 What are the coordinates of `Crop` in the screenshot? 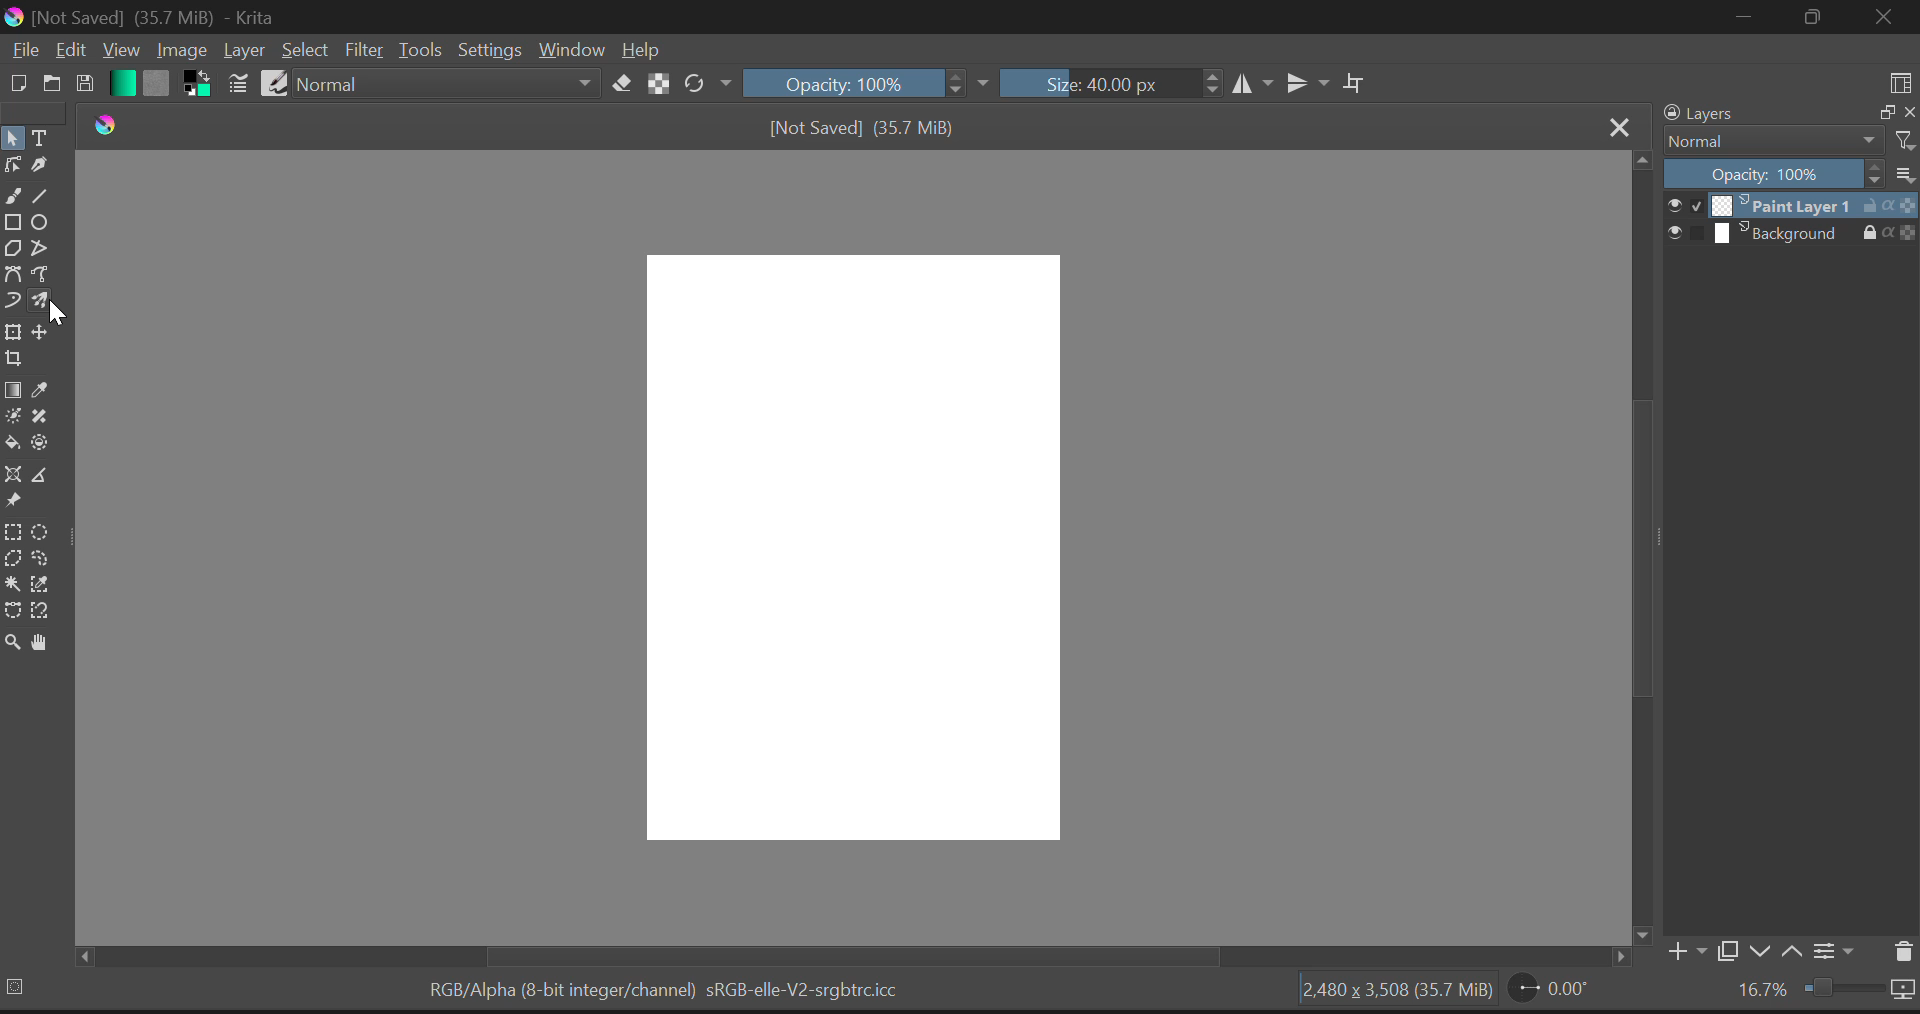 It's located at (1357, 83).